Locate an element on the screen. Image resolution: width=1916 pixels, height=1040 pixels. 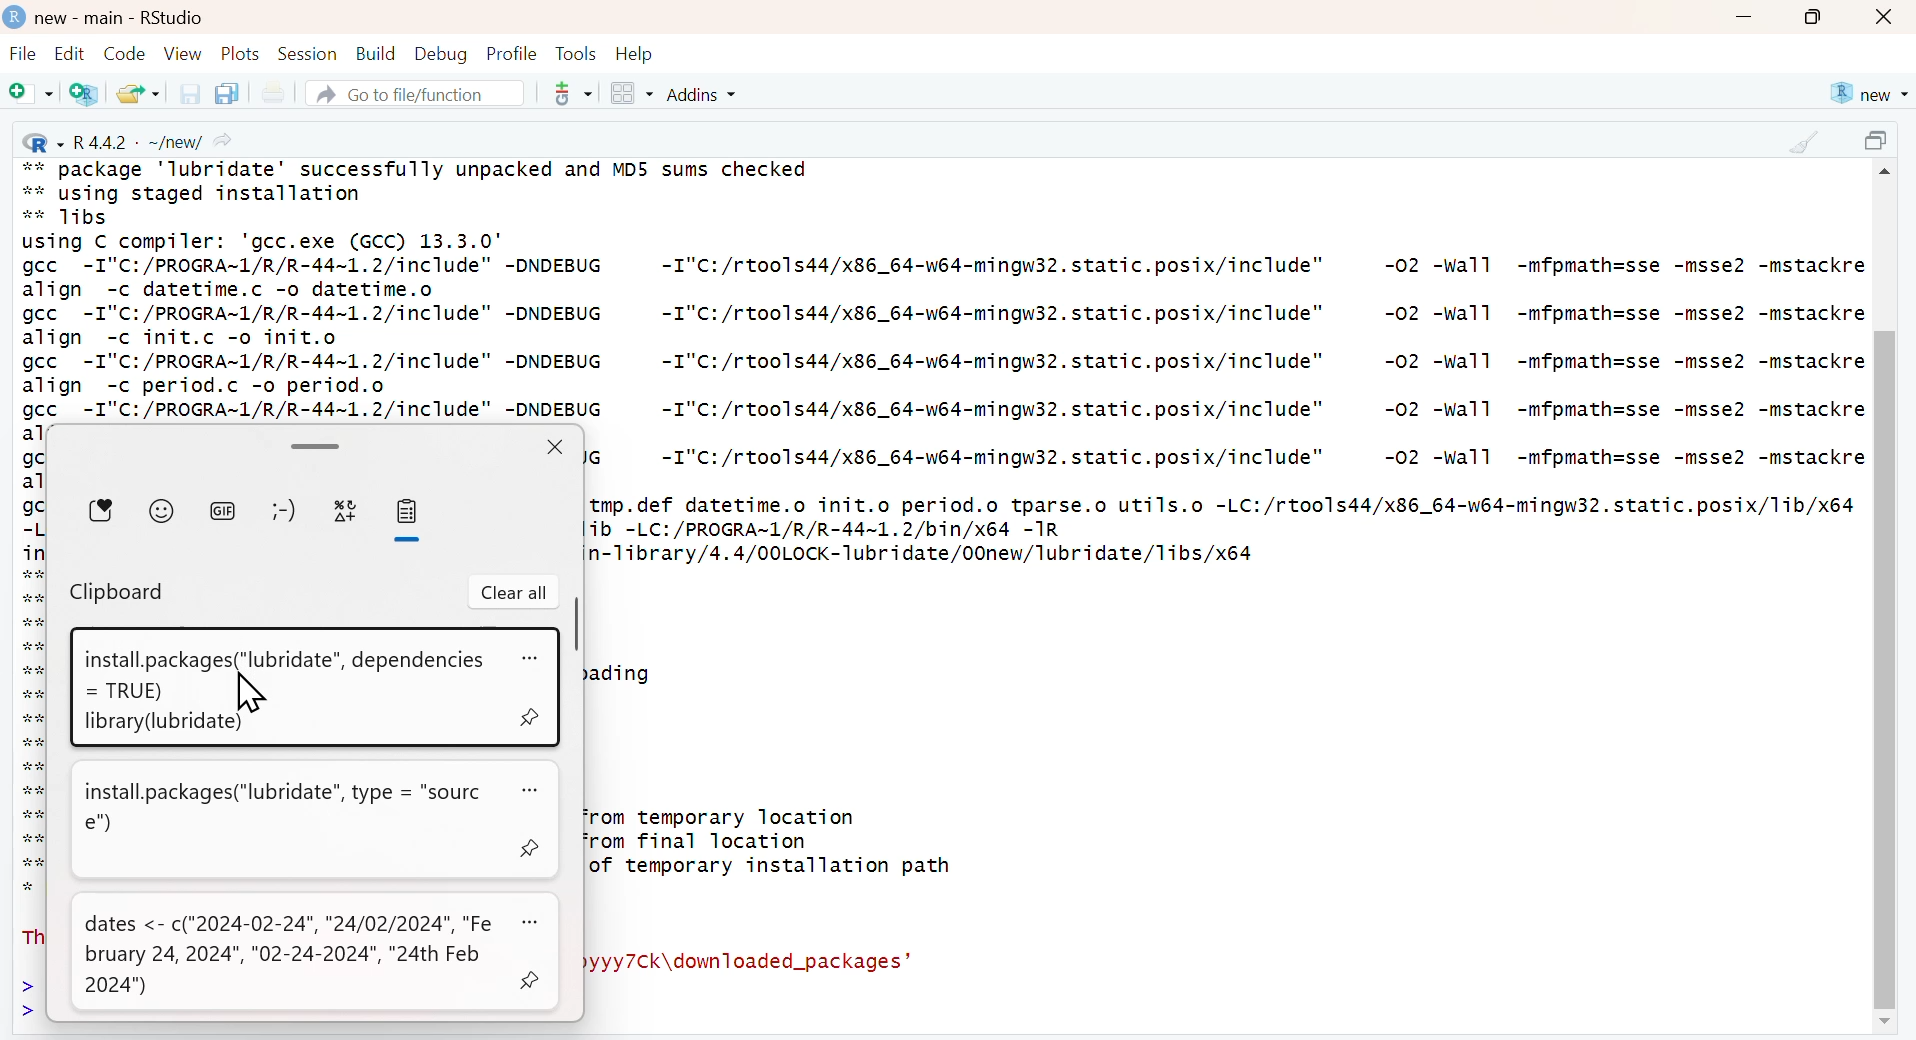
open an existing file is located at coordinates (137, 92).